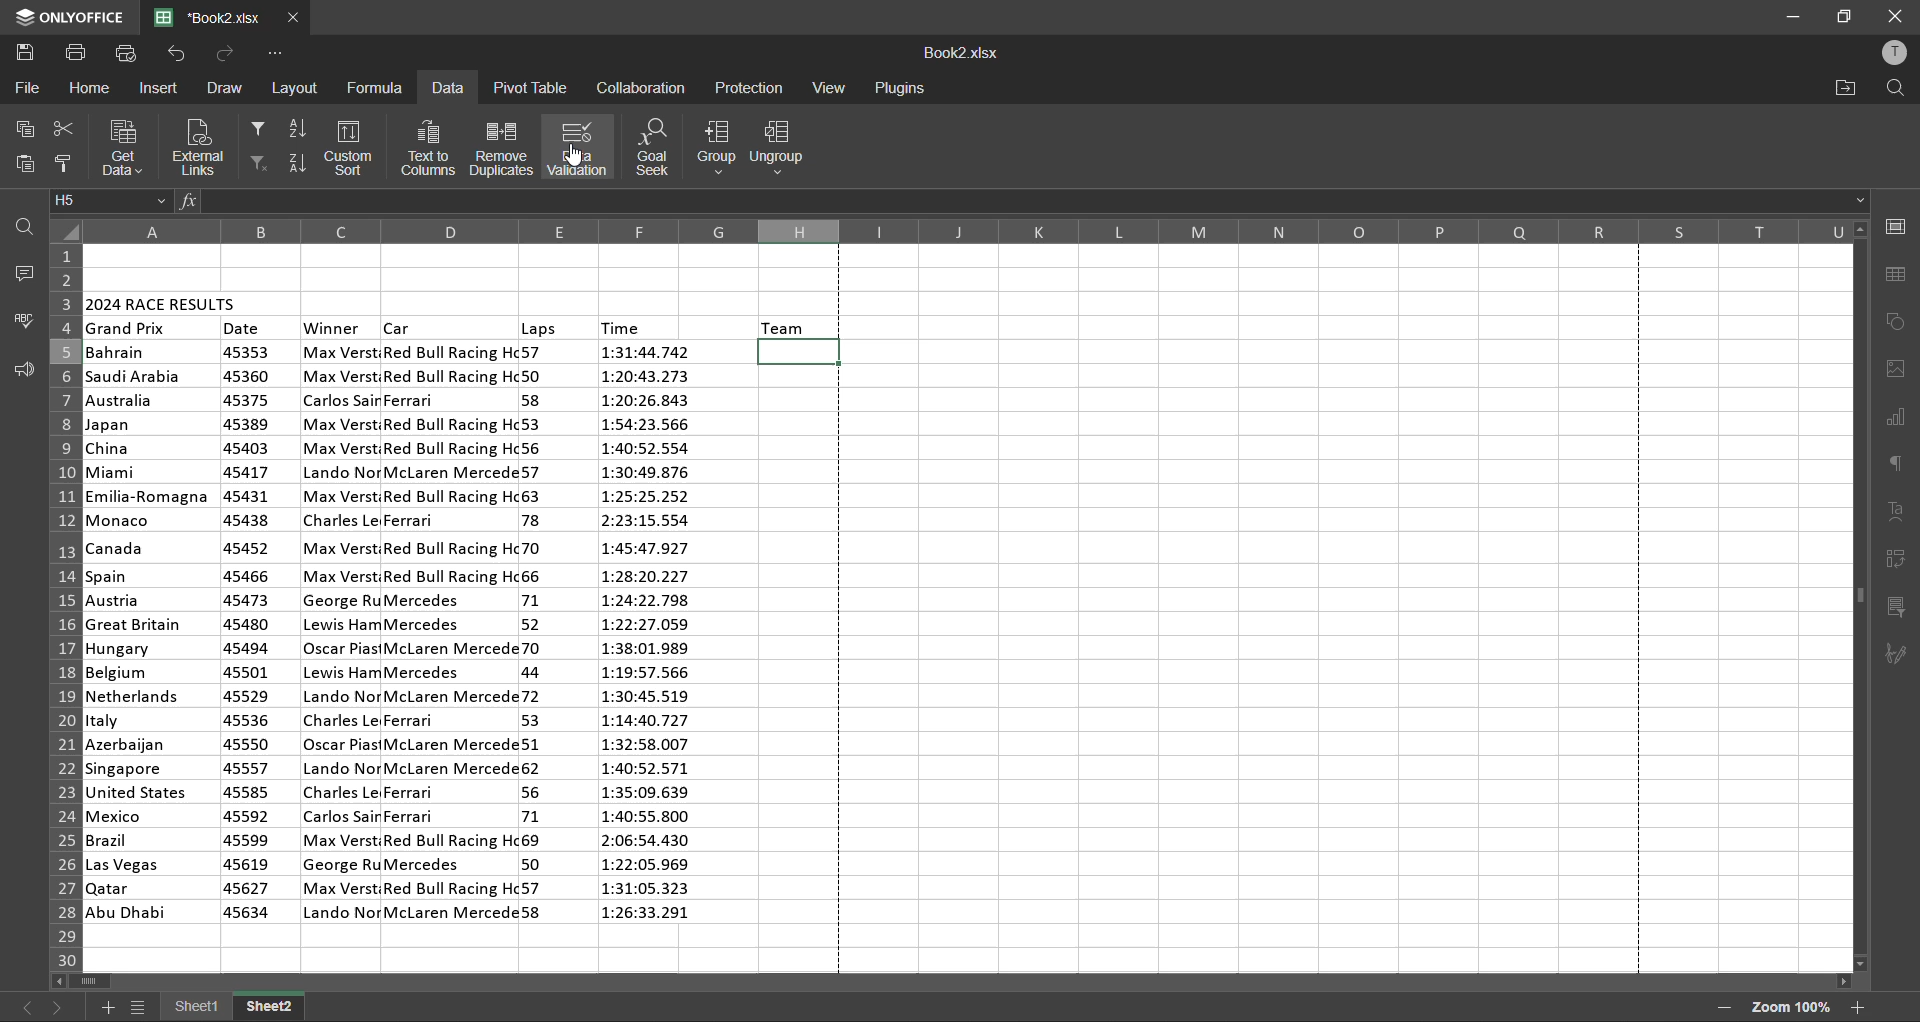  Describe the element at coordinates (60, 132) in the screenshot. I see `cut` at that location.